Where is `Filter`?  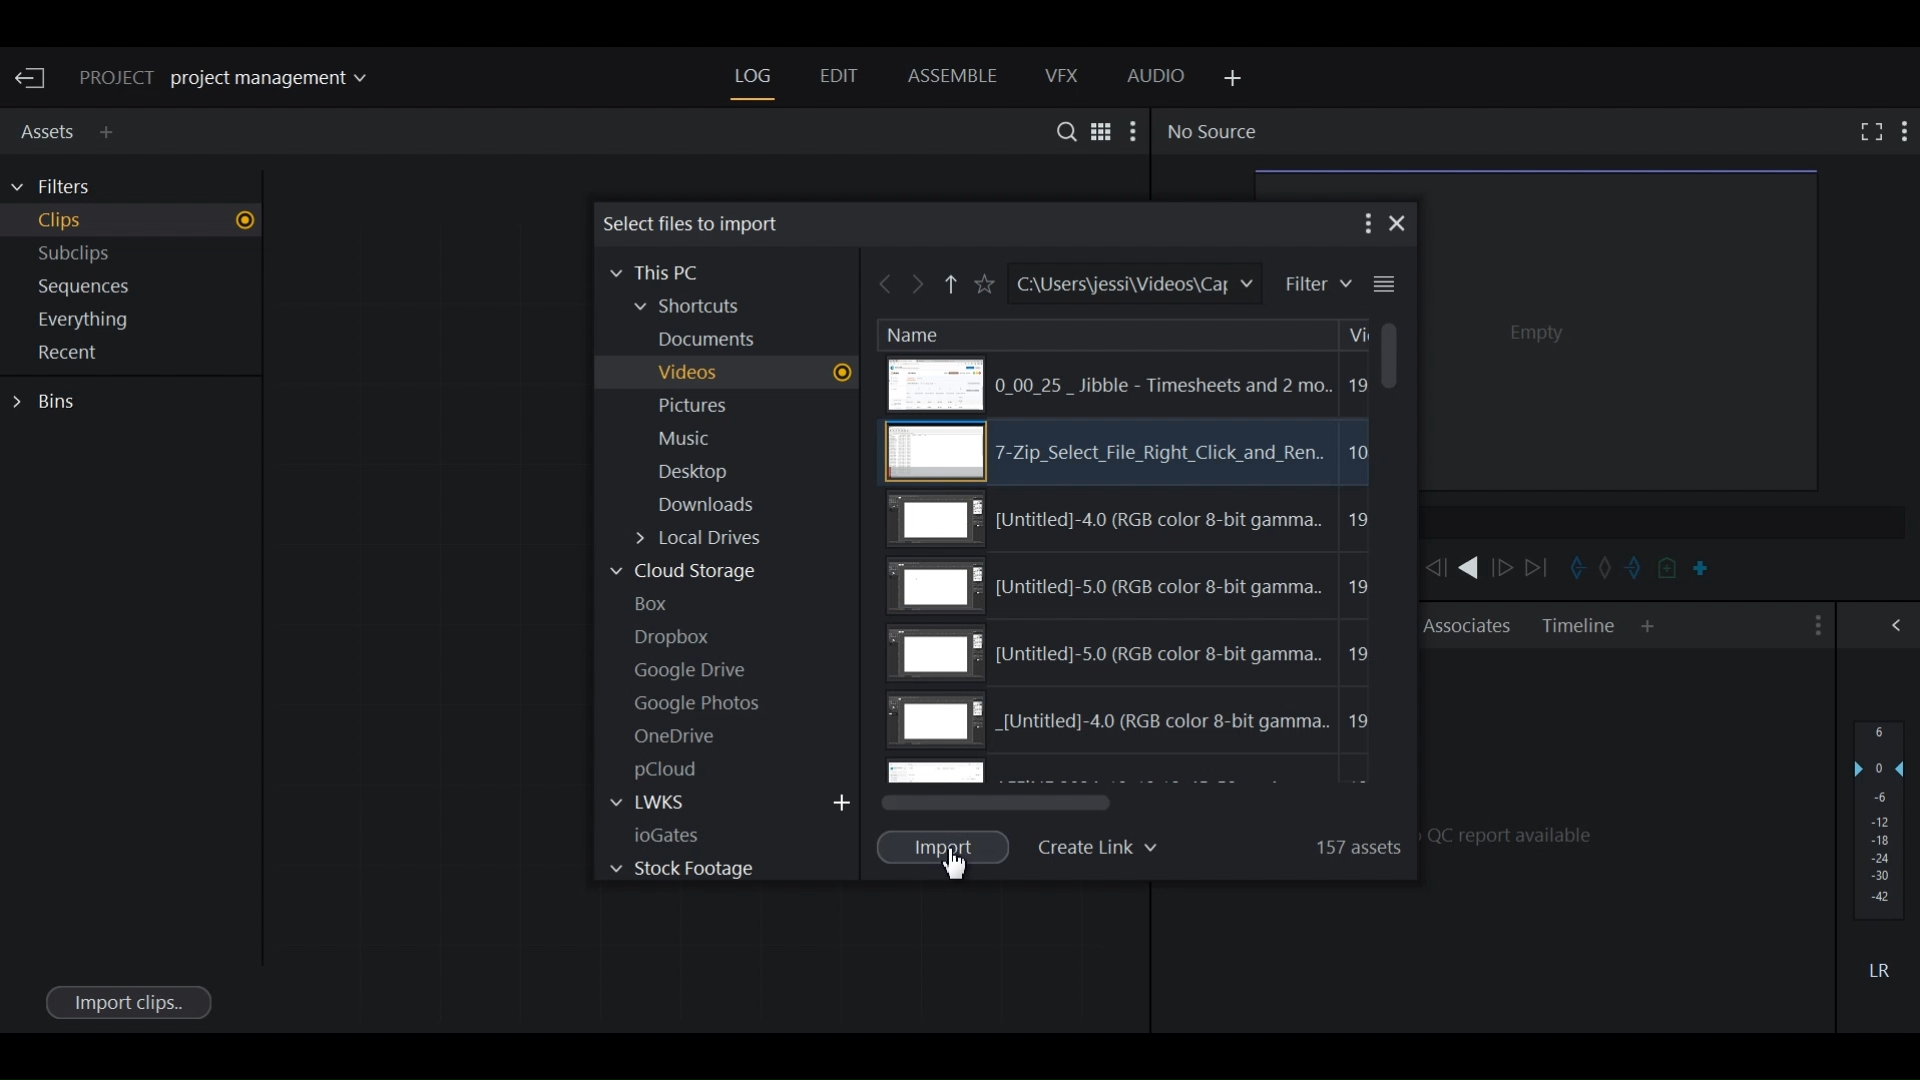
Filter is located at coordinates (1316, 284).